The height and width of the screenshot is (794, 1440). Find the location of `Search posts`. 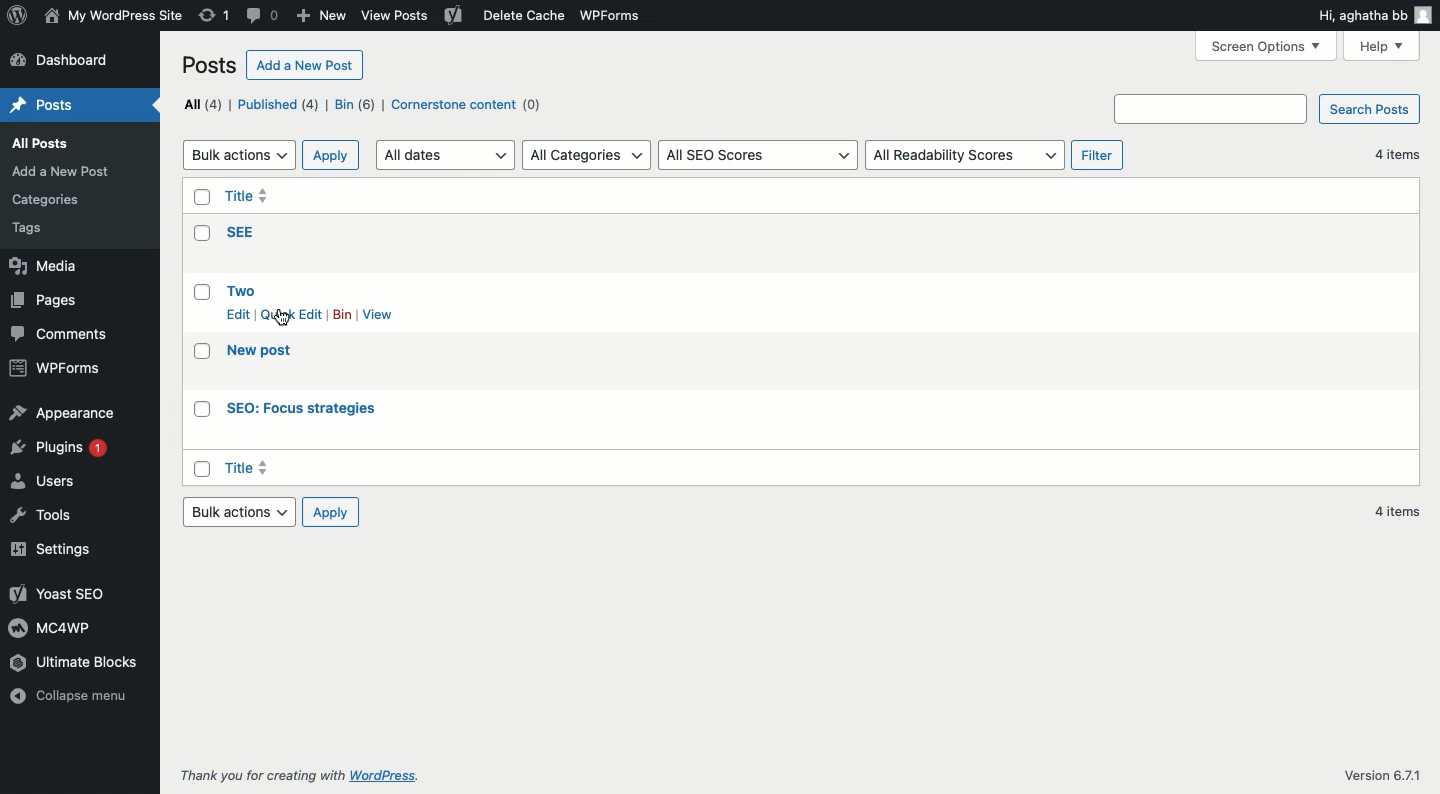

Search posts is located at coordinates (1372, 108).